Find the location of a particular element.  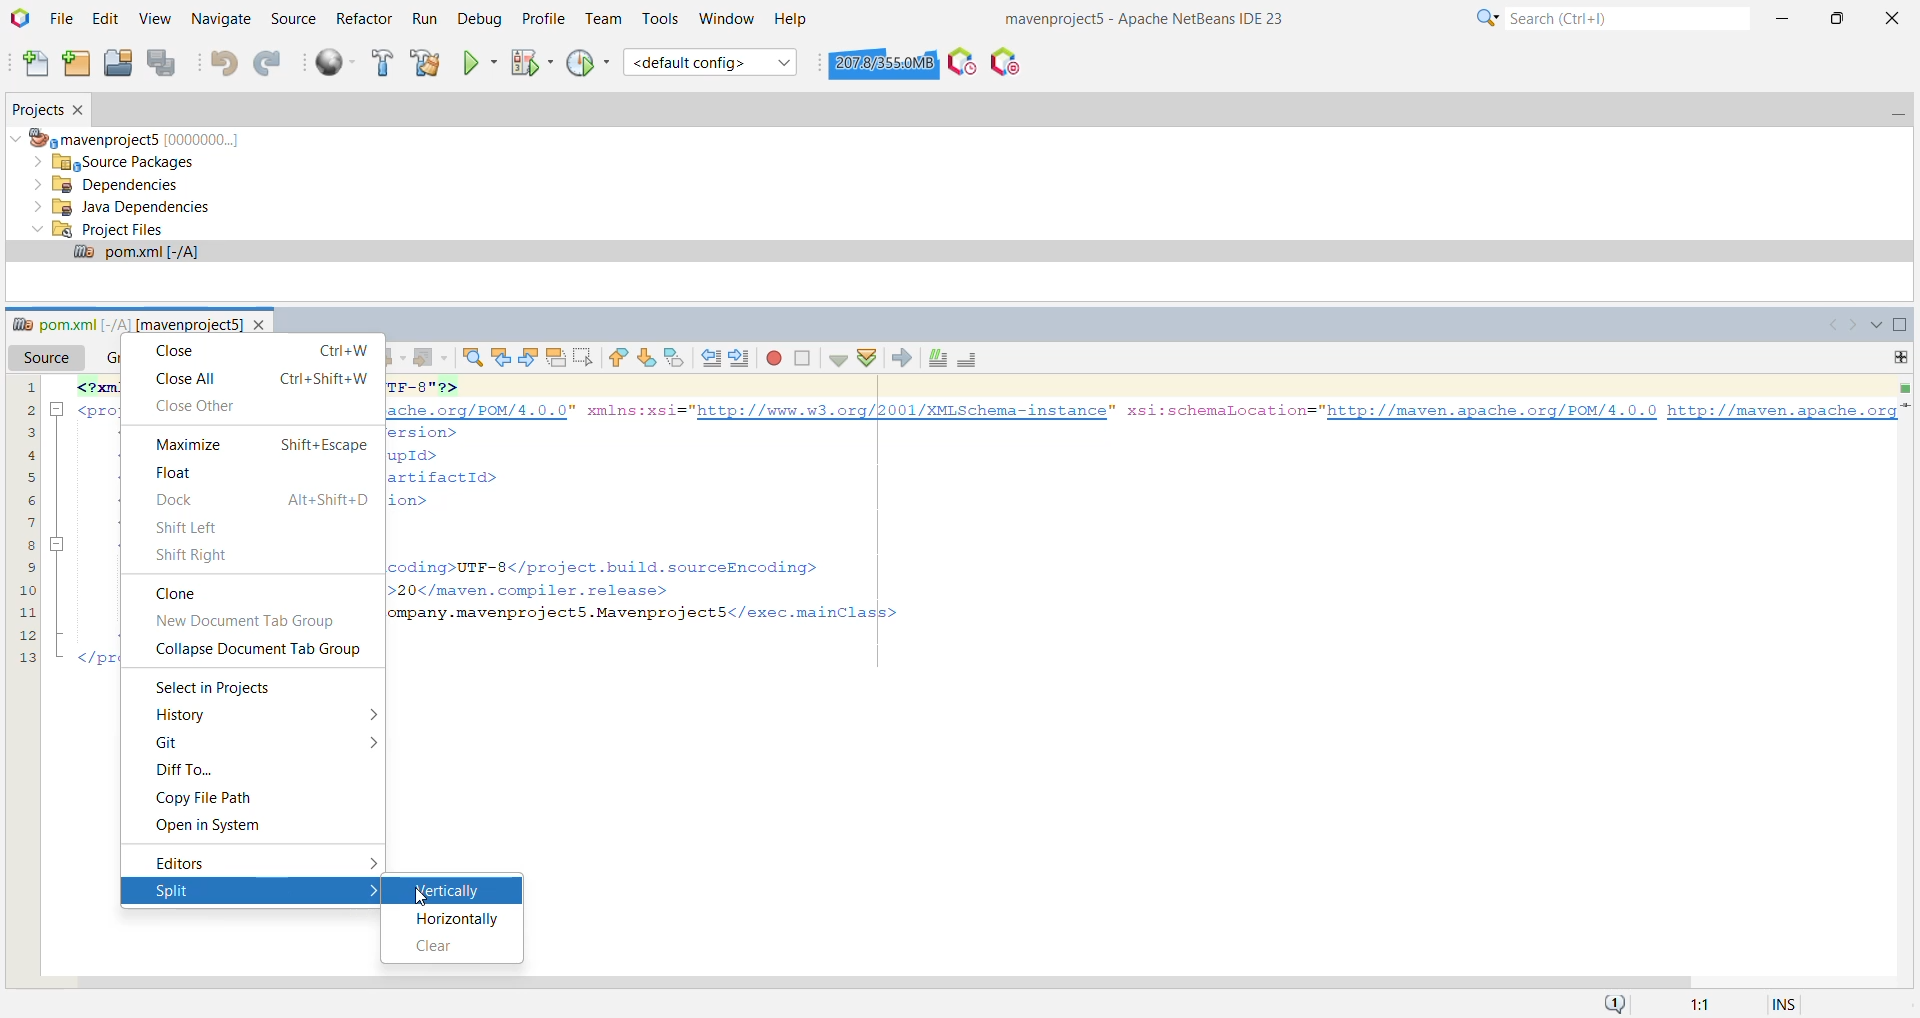

Clean and Build Project is located at coordinates (426, 63).